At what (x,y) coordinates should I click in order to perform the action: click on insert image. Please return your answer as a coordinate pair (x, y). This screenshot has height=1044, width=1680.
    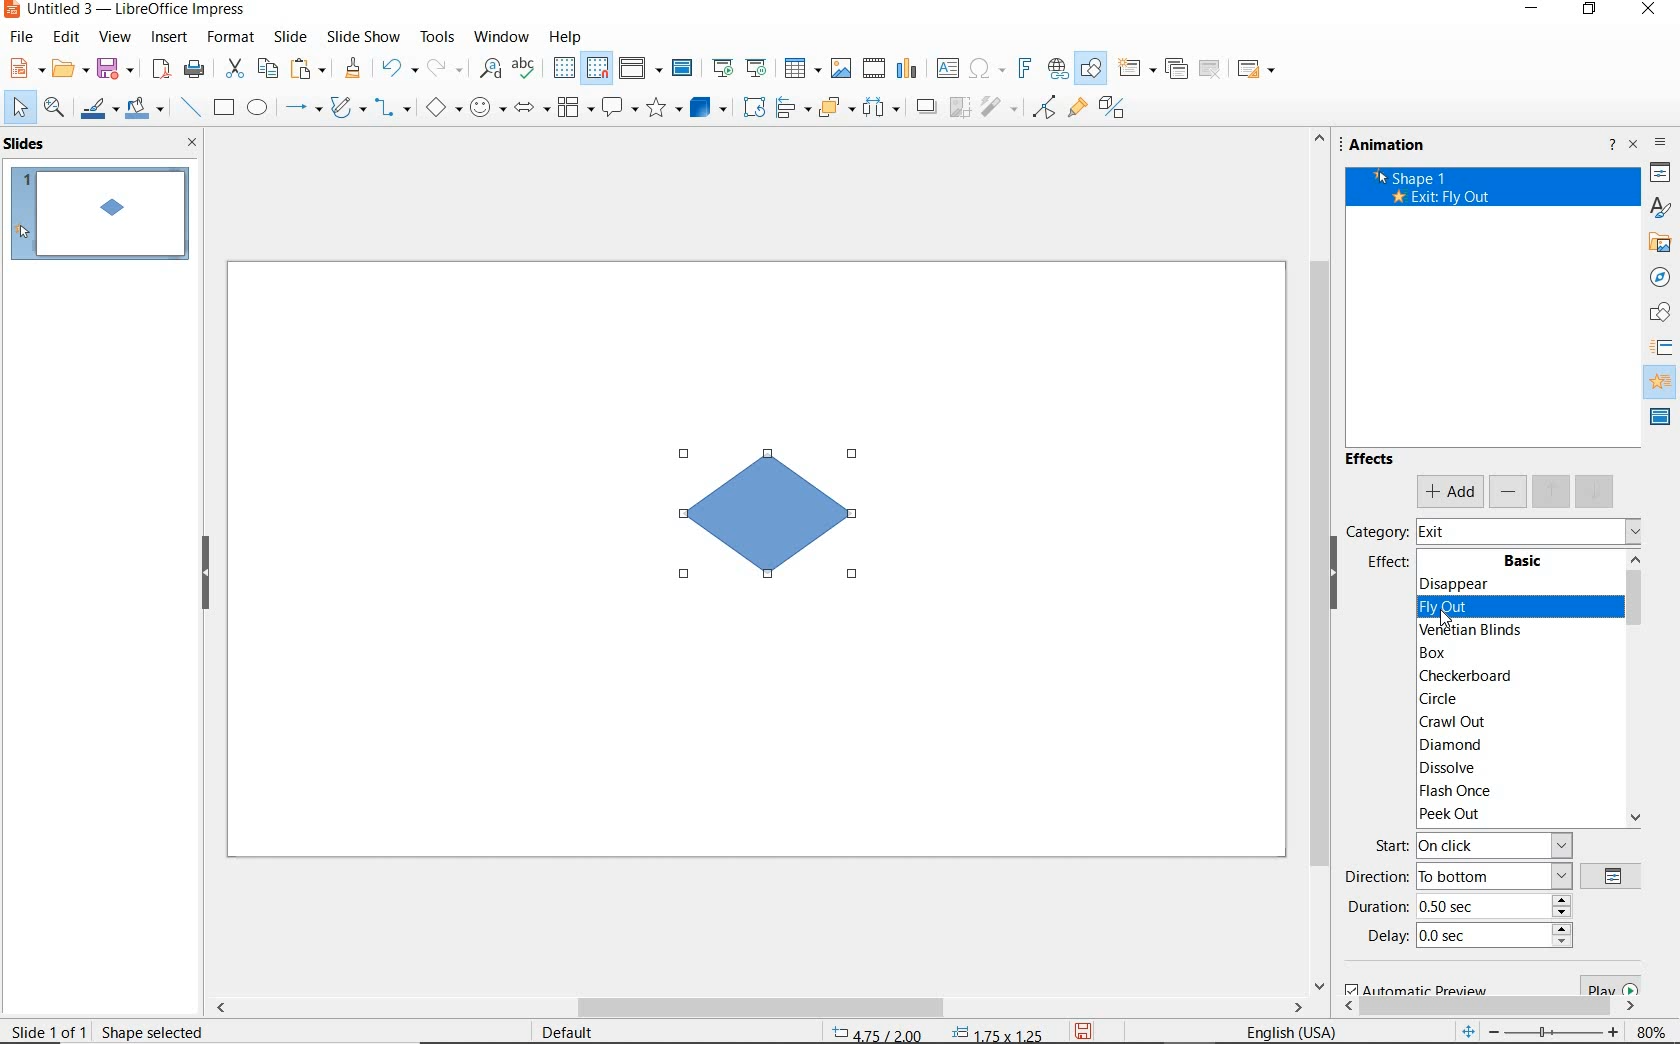
    Looking at the image, I should click on (844, 69).